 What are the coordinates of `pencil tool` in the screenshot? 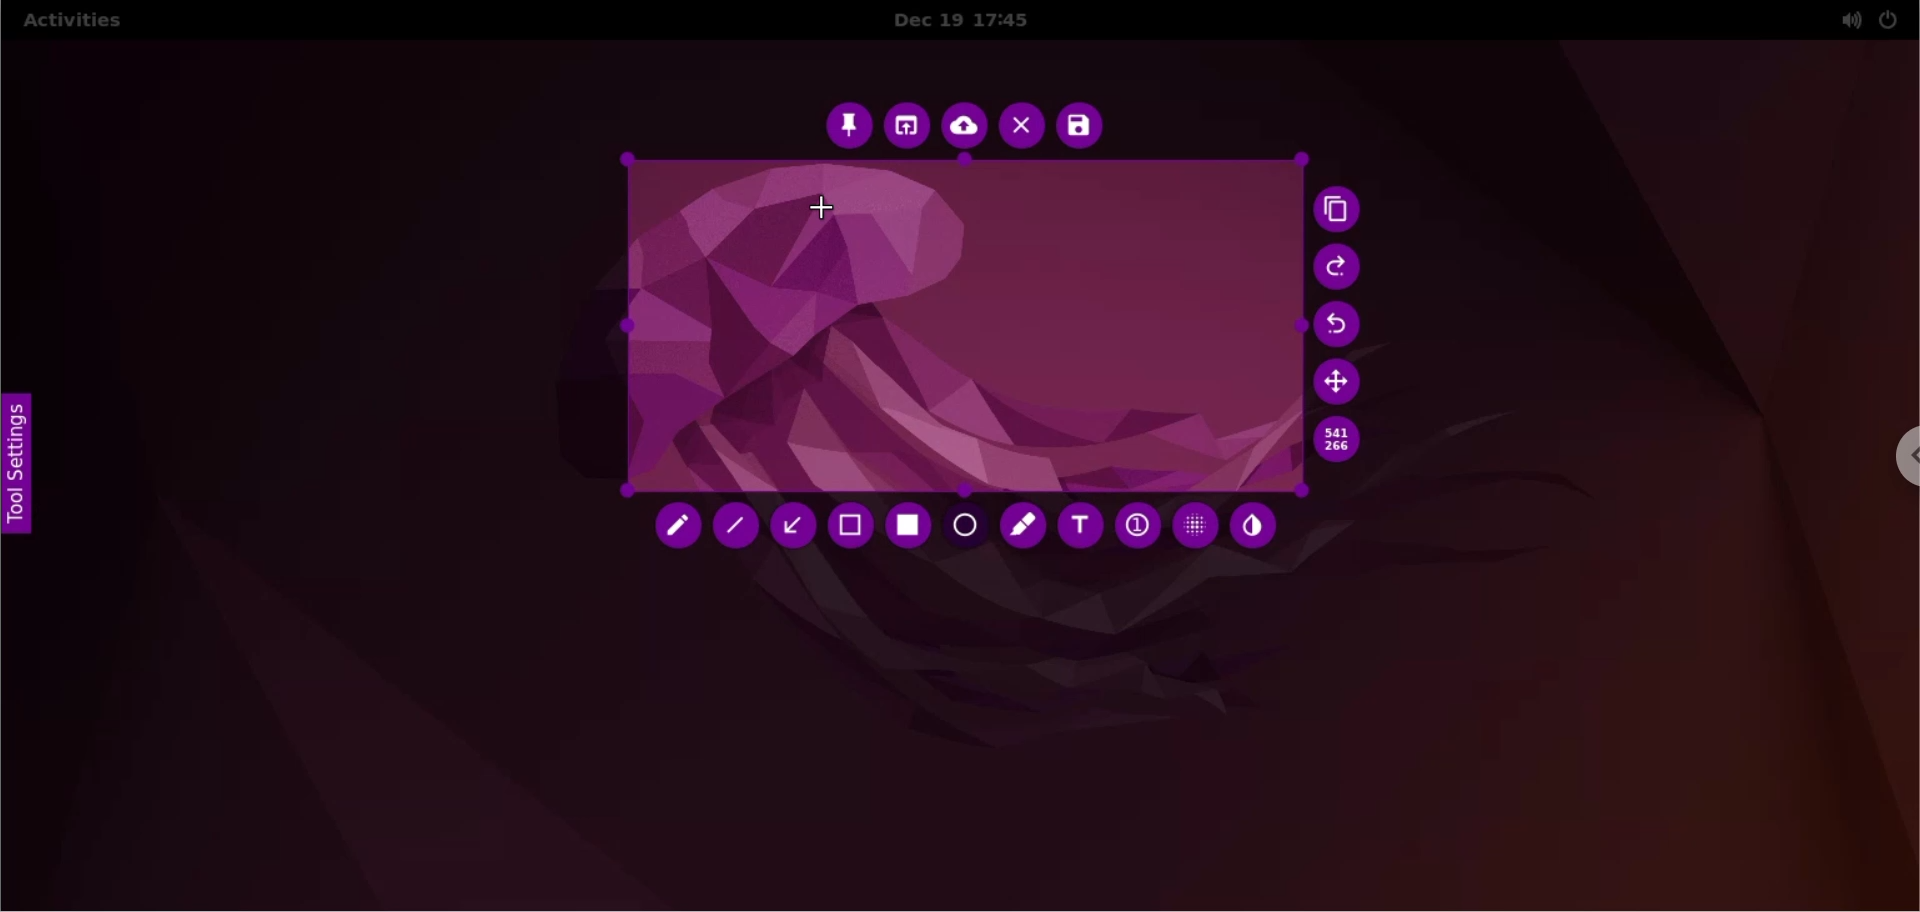 It's located at (679, 530).